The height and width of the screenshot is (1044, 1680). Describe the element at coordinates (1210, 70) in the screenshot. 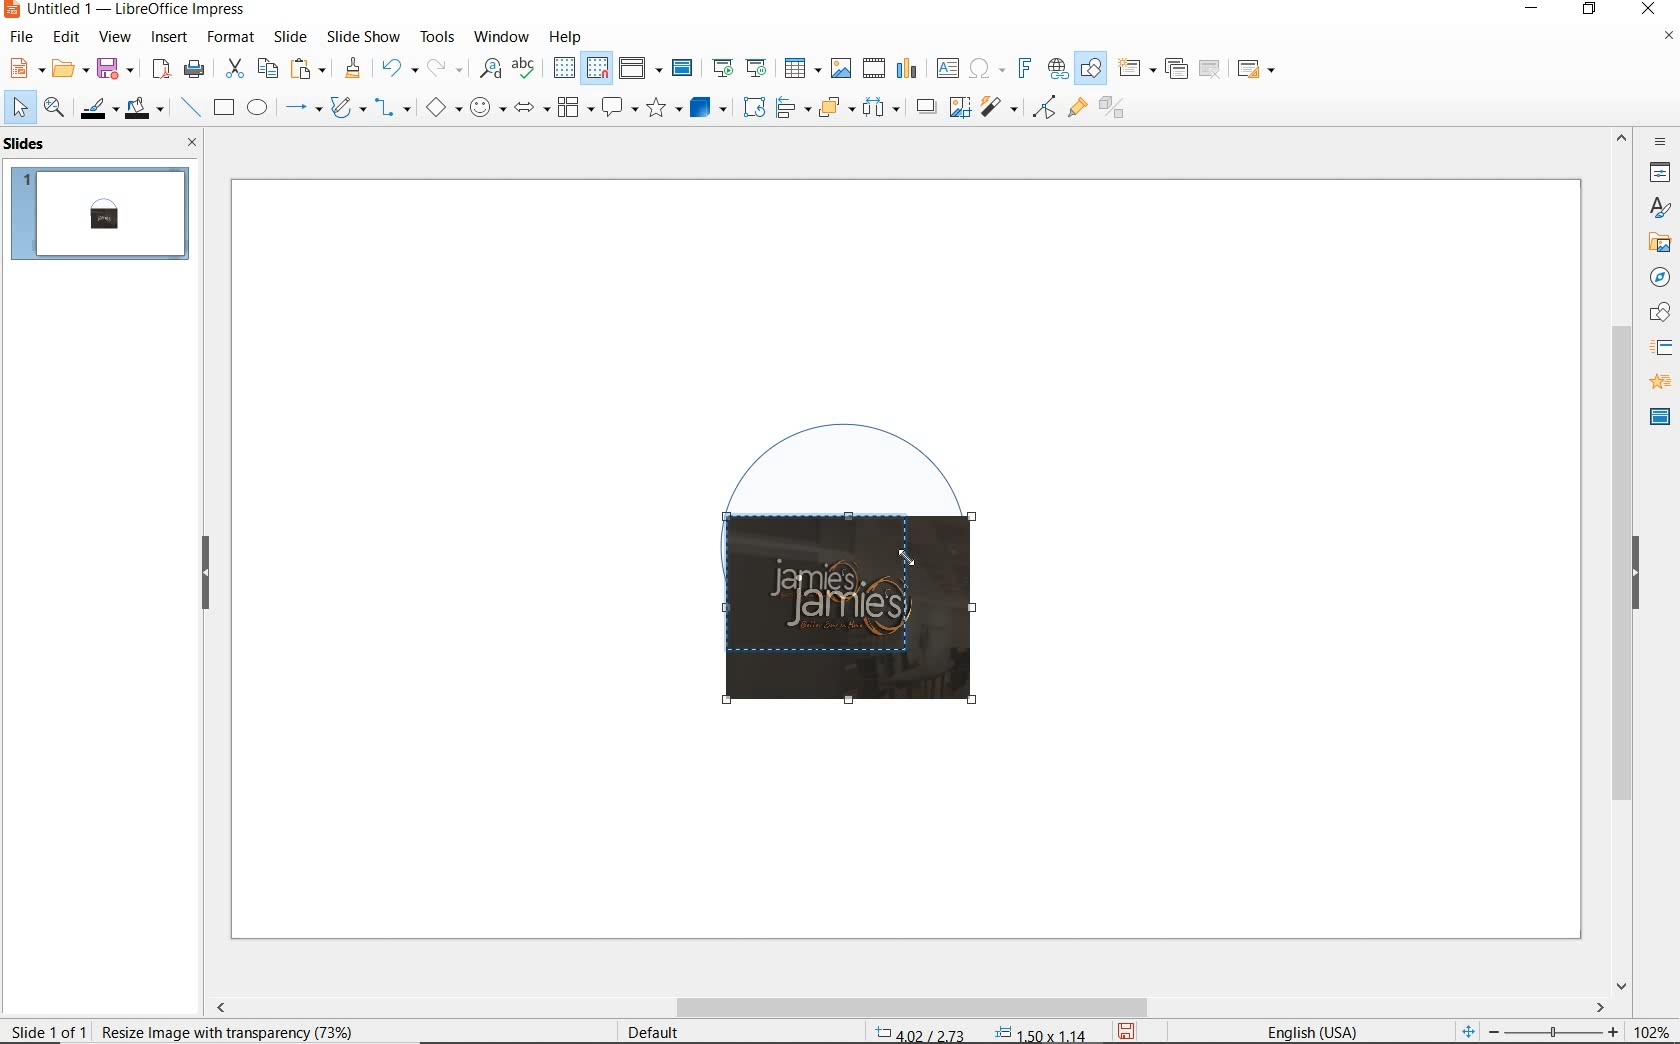

I see `delete slide` at that location.